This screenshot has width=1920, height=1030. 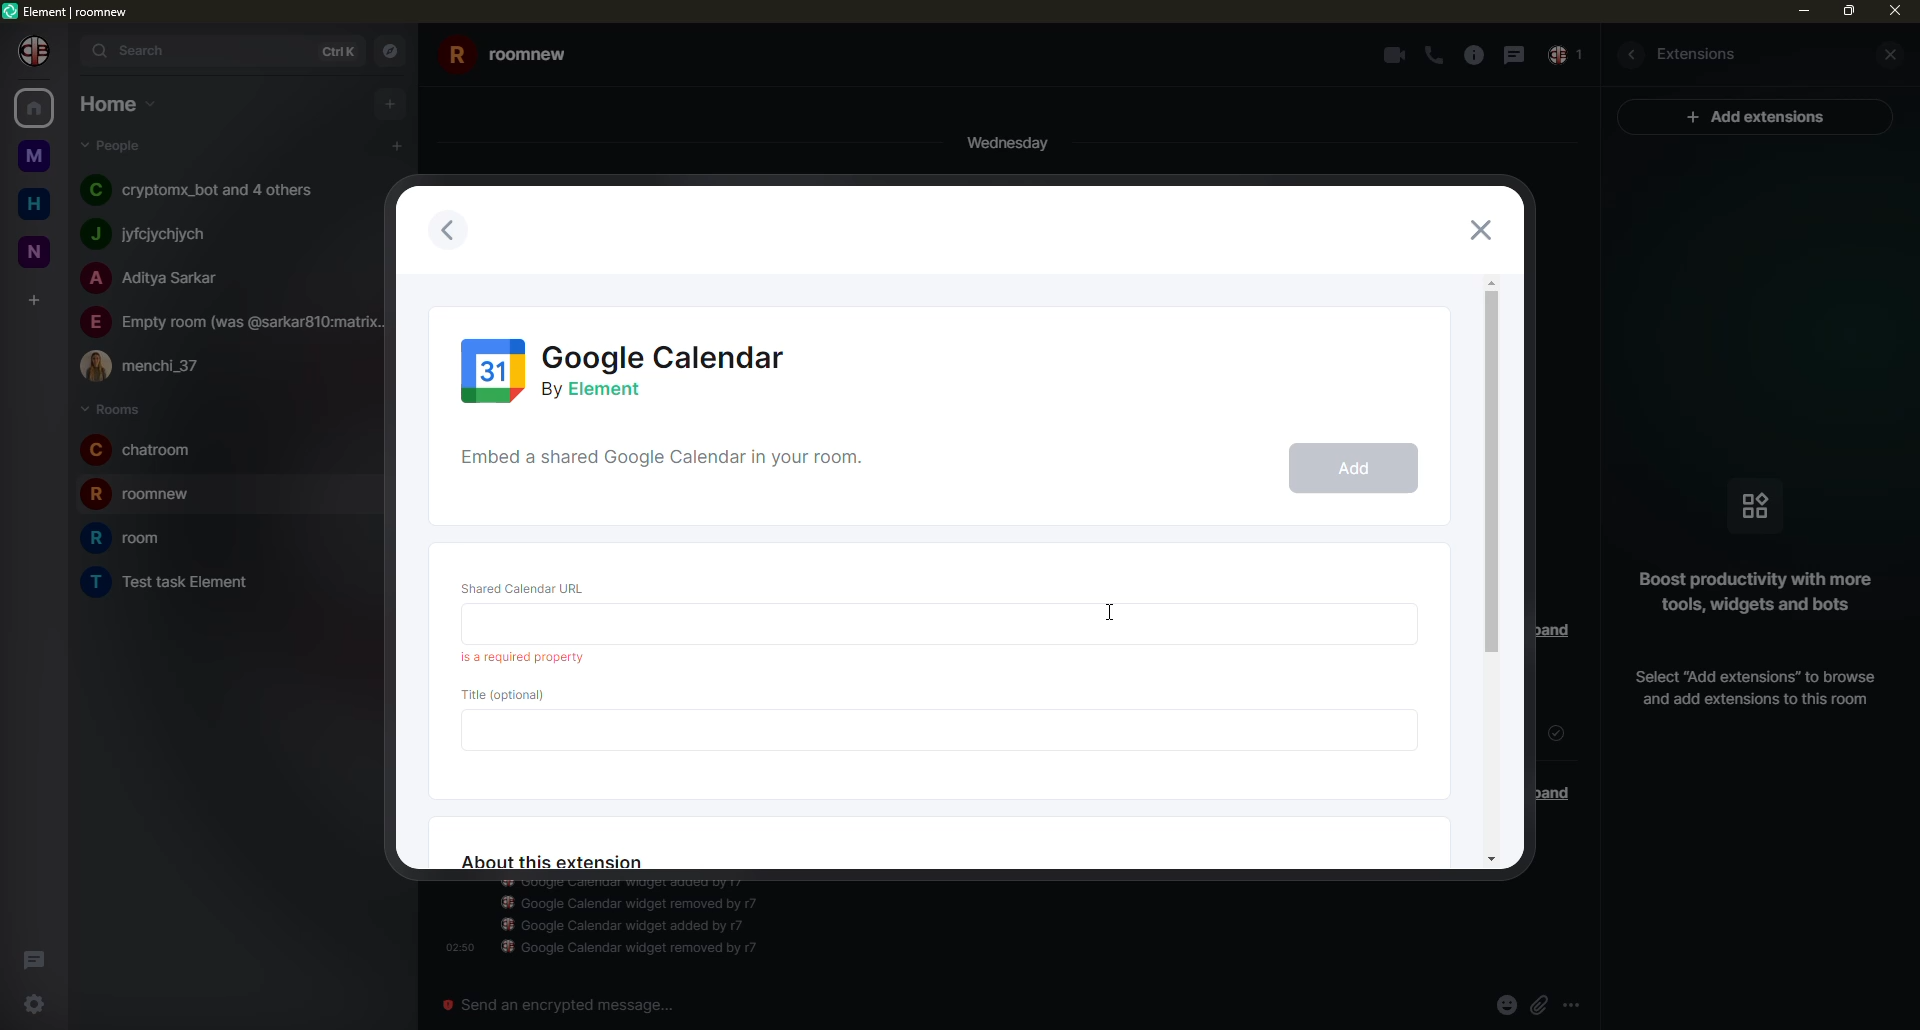 I want to click on message, so click(x=1517, y=56).